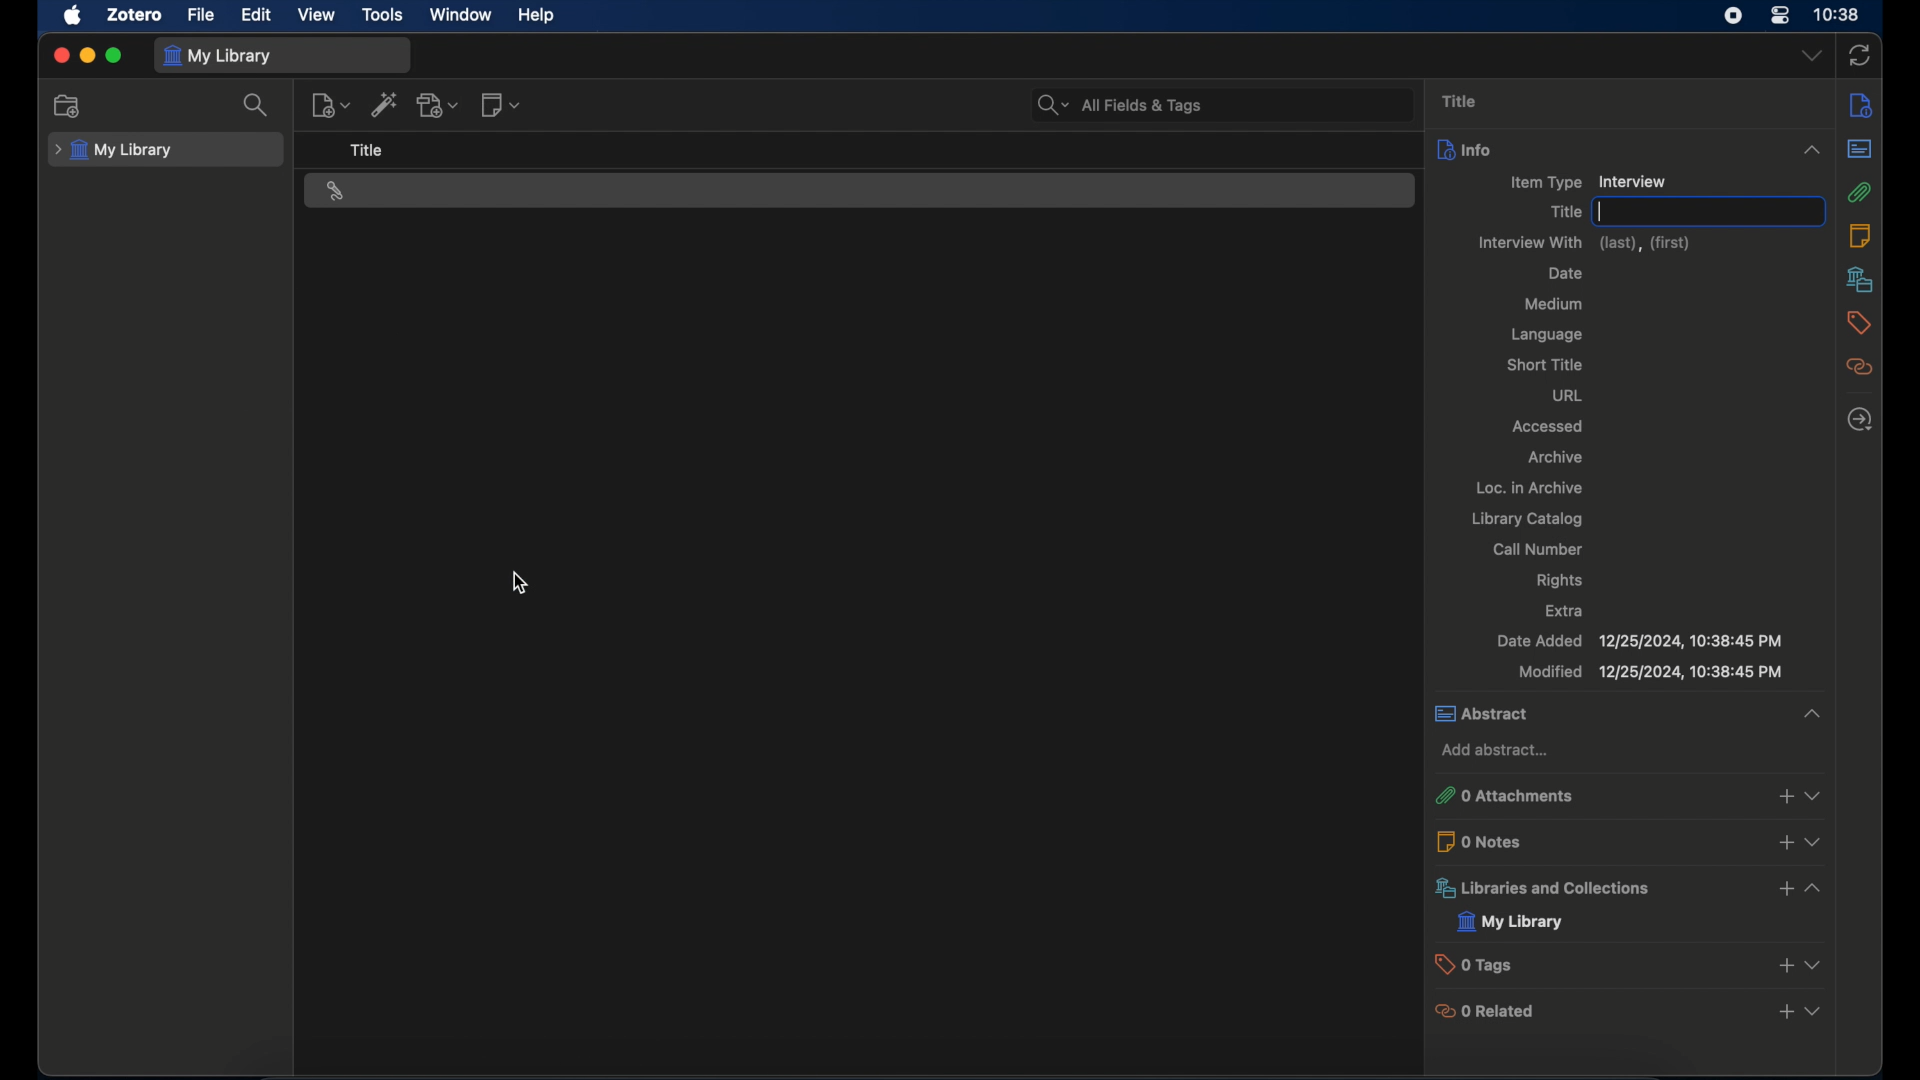 The height and width of the screenshot is (1080, 1920). Describe the element at coordinates (1650, 672) in the screenshot. I see `modified` at that location.